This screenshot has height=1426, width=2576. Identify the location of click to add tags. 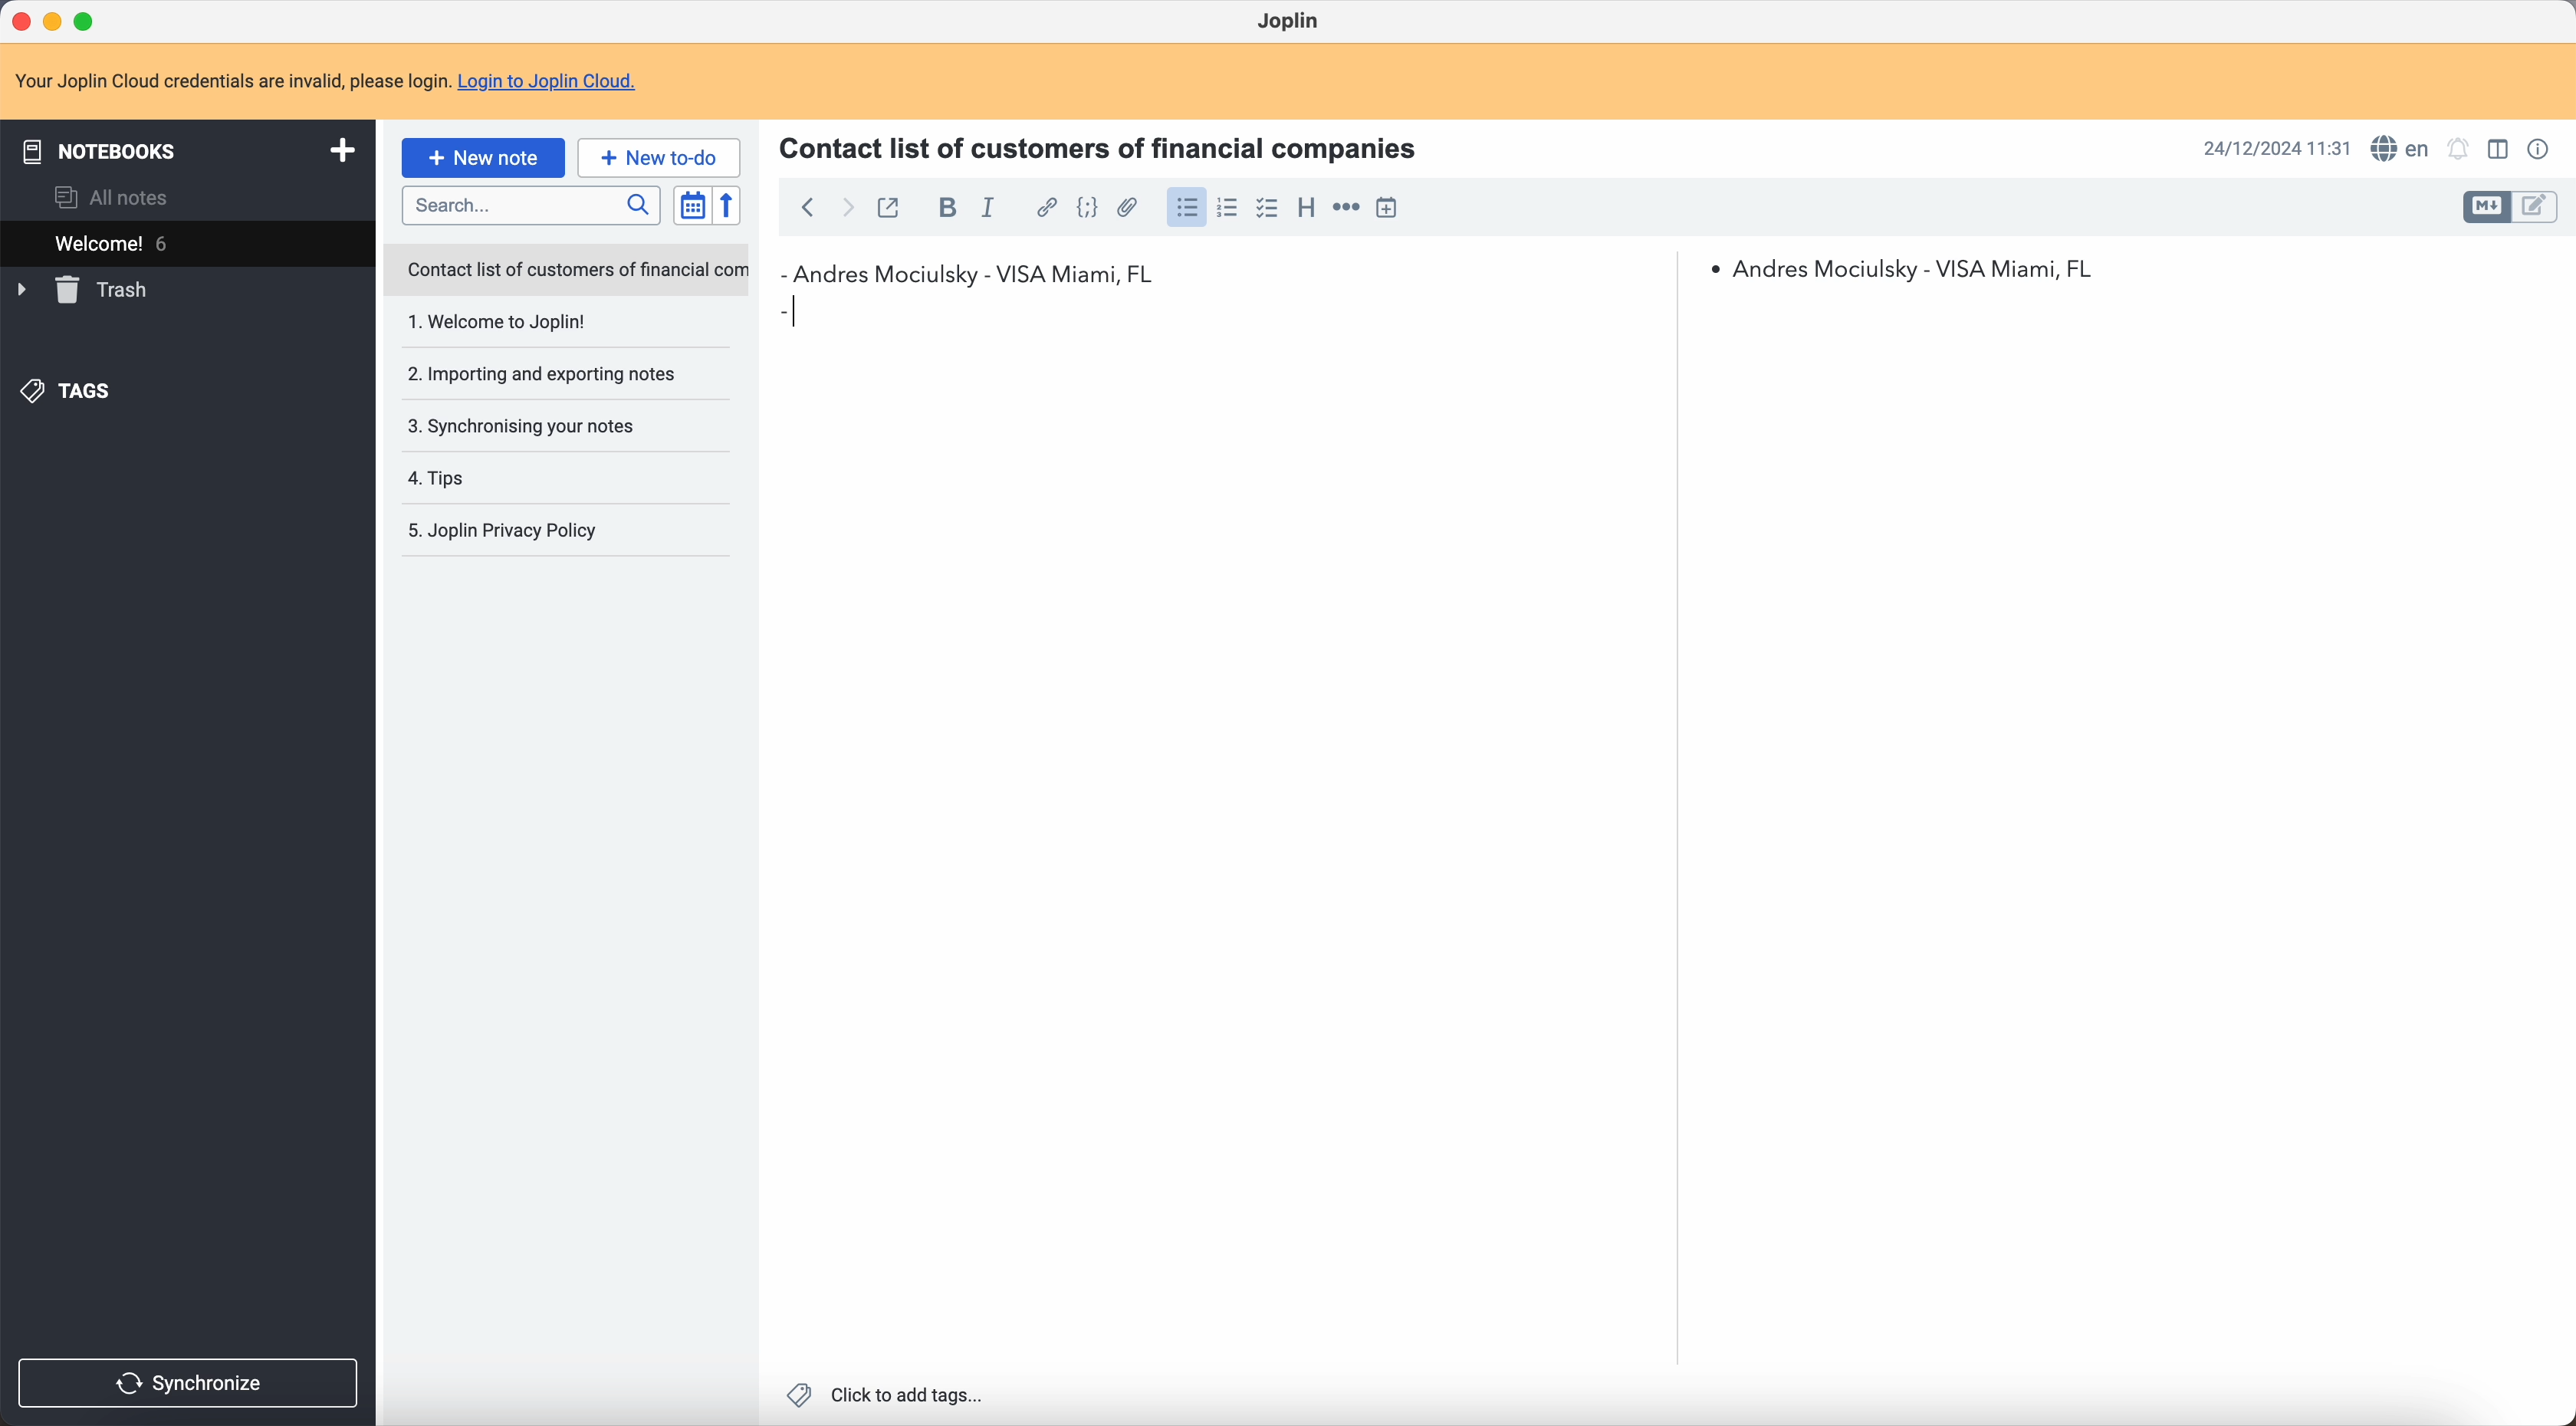
(884, 1394).